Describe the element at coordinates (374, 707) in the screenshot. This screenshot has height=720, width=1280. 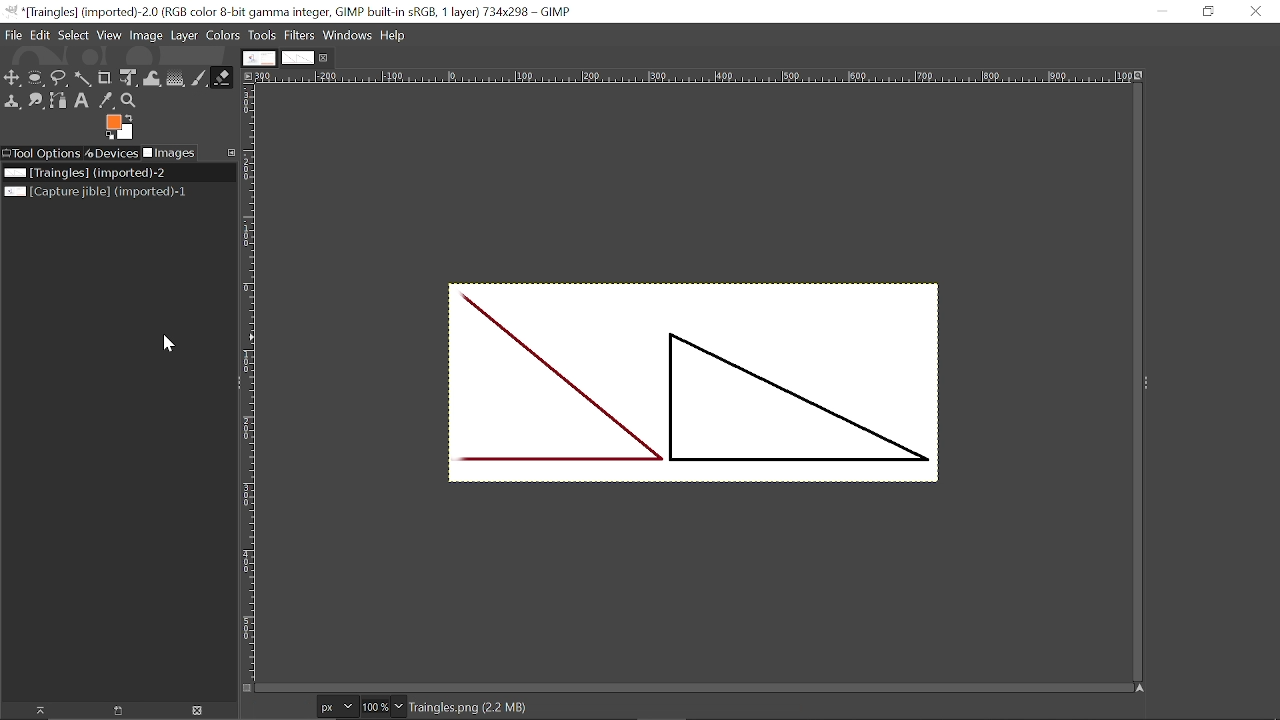
I see `Current zoom` at that location.